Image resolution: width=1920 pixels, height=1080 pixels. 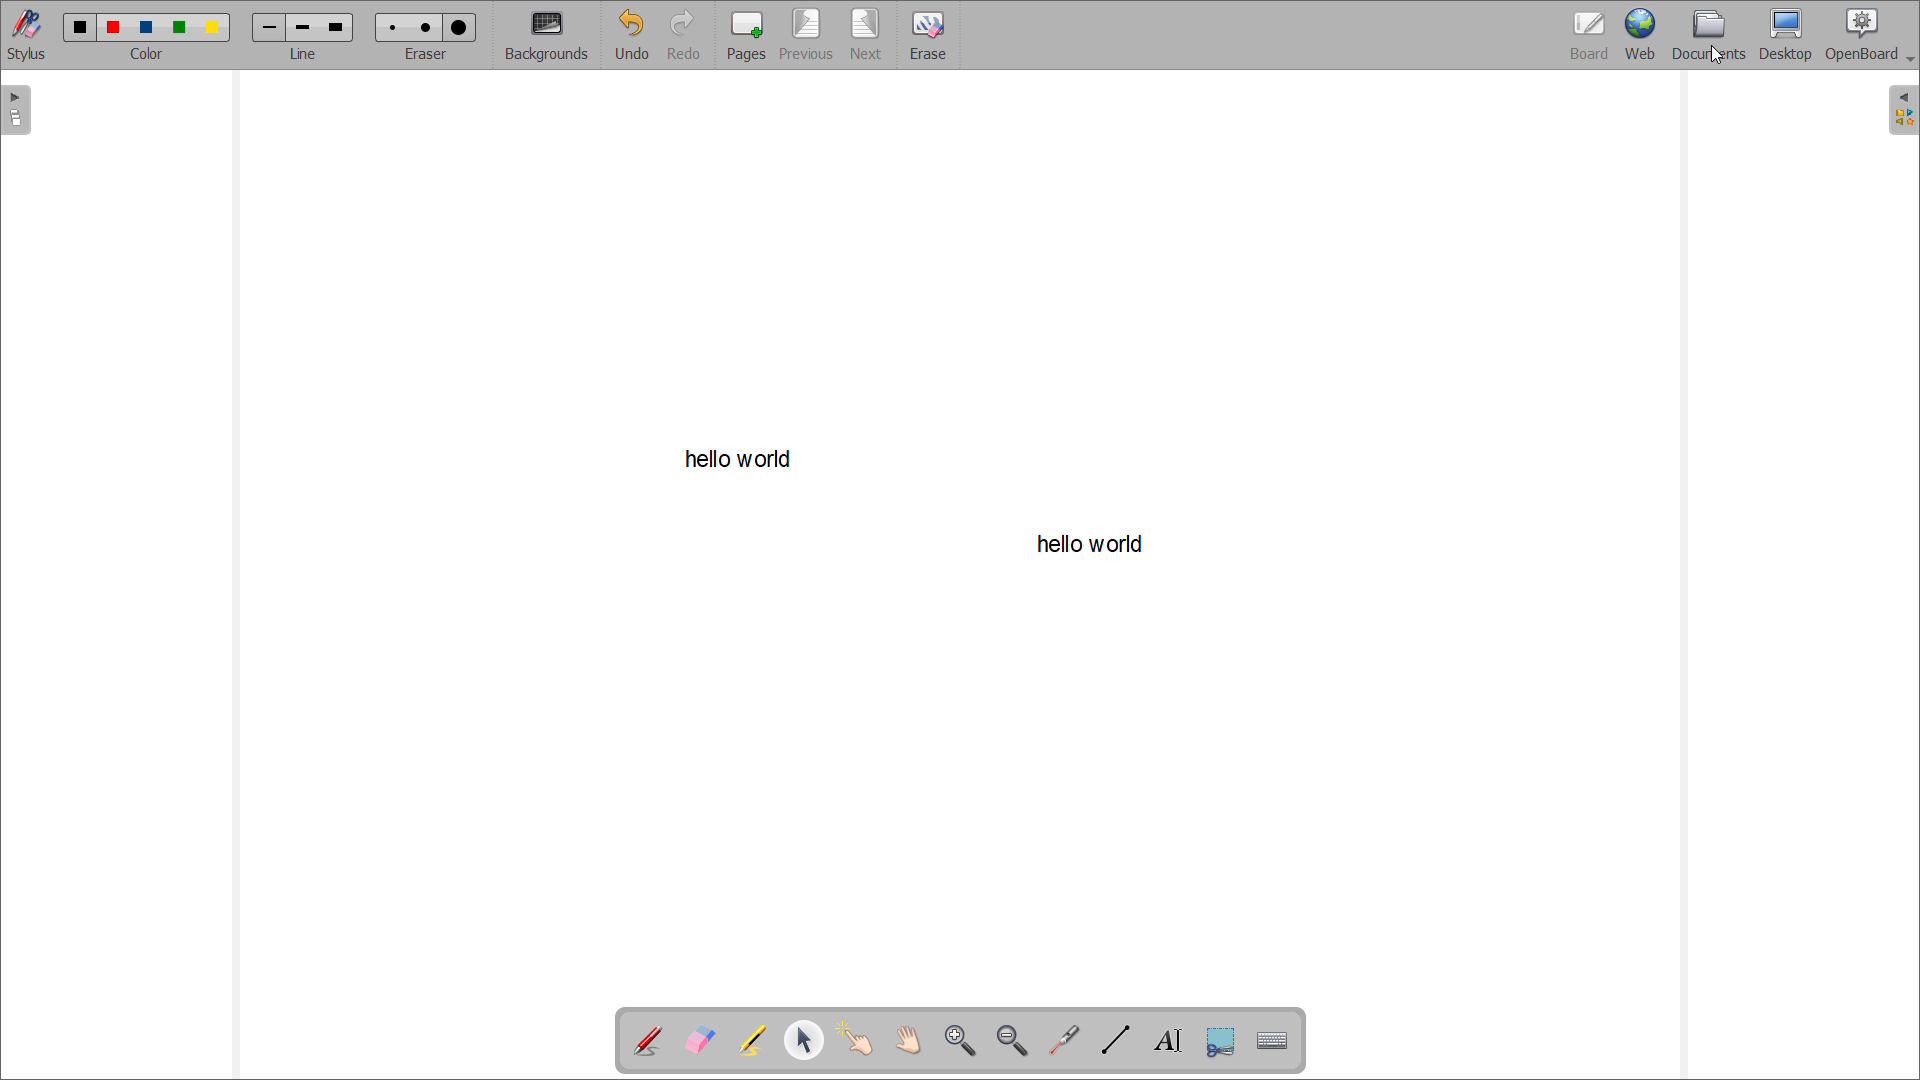 I want to click on hello world (writing space/board), so click(x=956, y=543).